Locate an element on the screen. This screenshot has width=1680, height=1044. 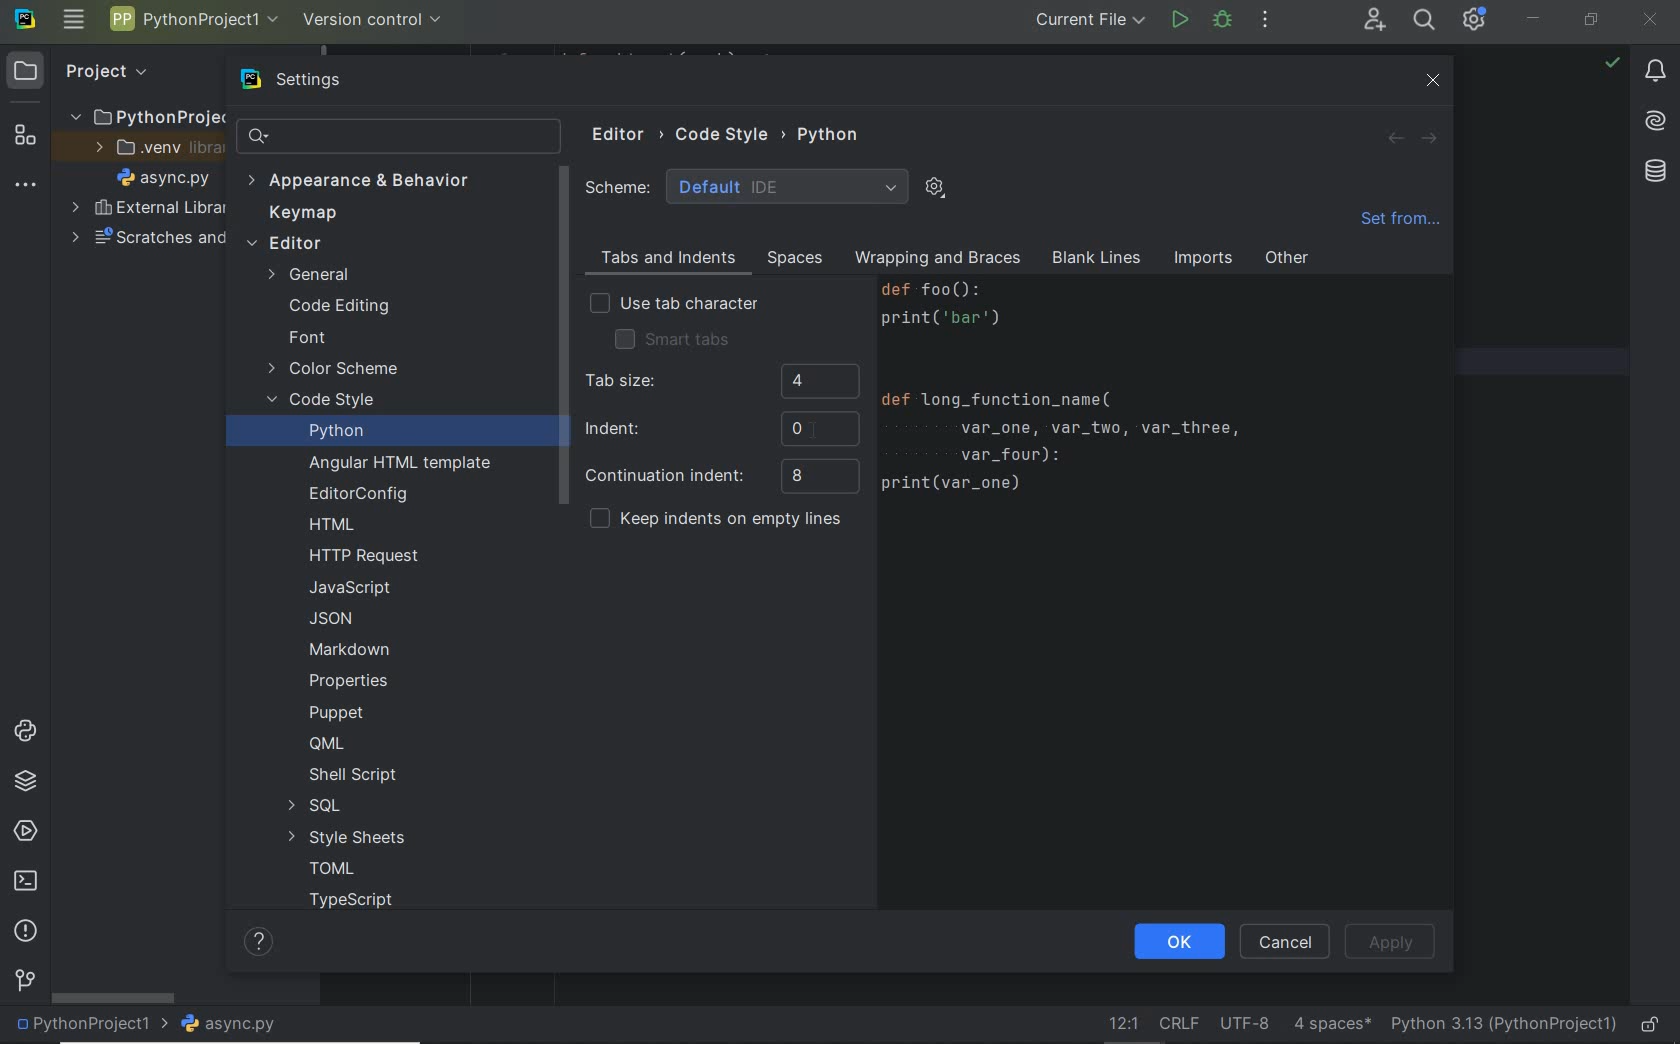
Editoronfig is located at coordinates (354, 494).